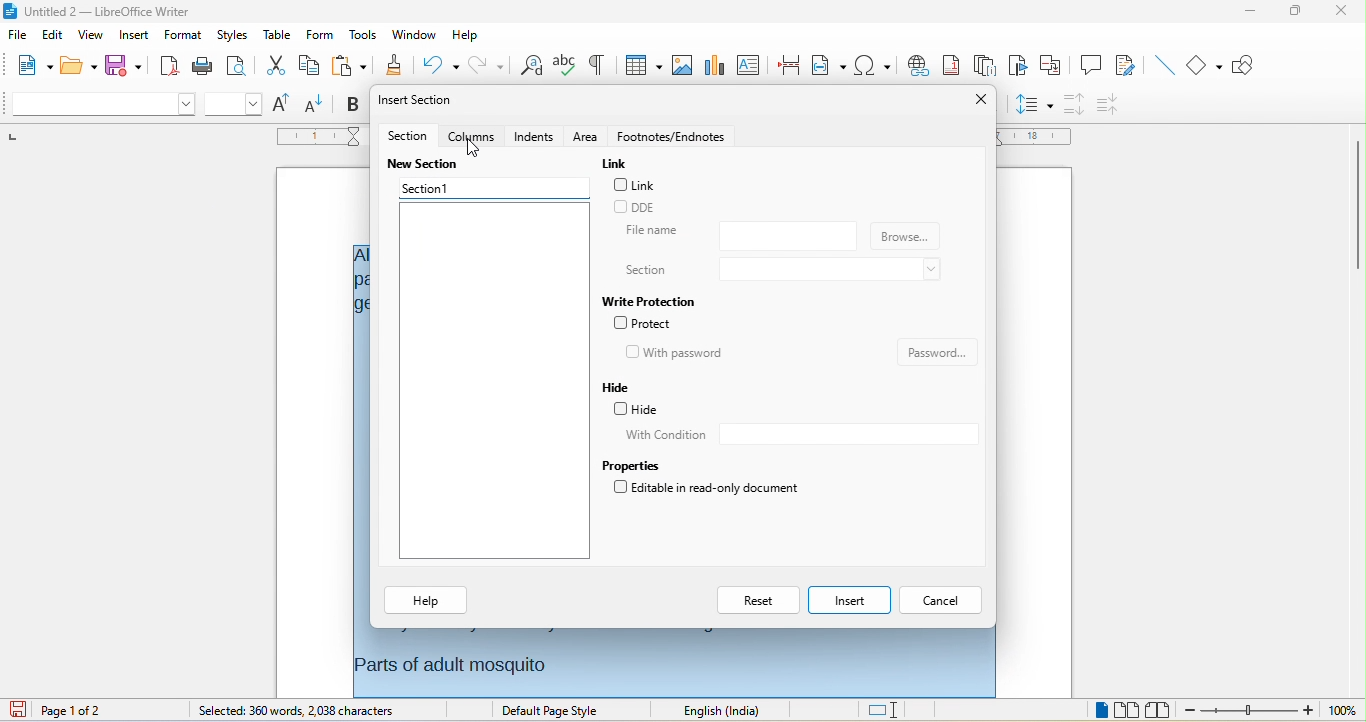  I want to click on password, so click(935, 352).